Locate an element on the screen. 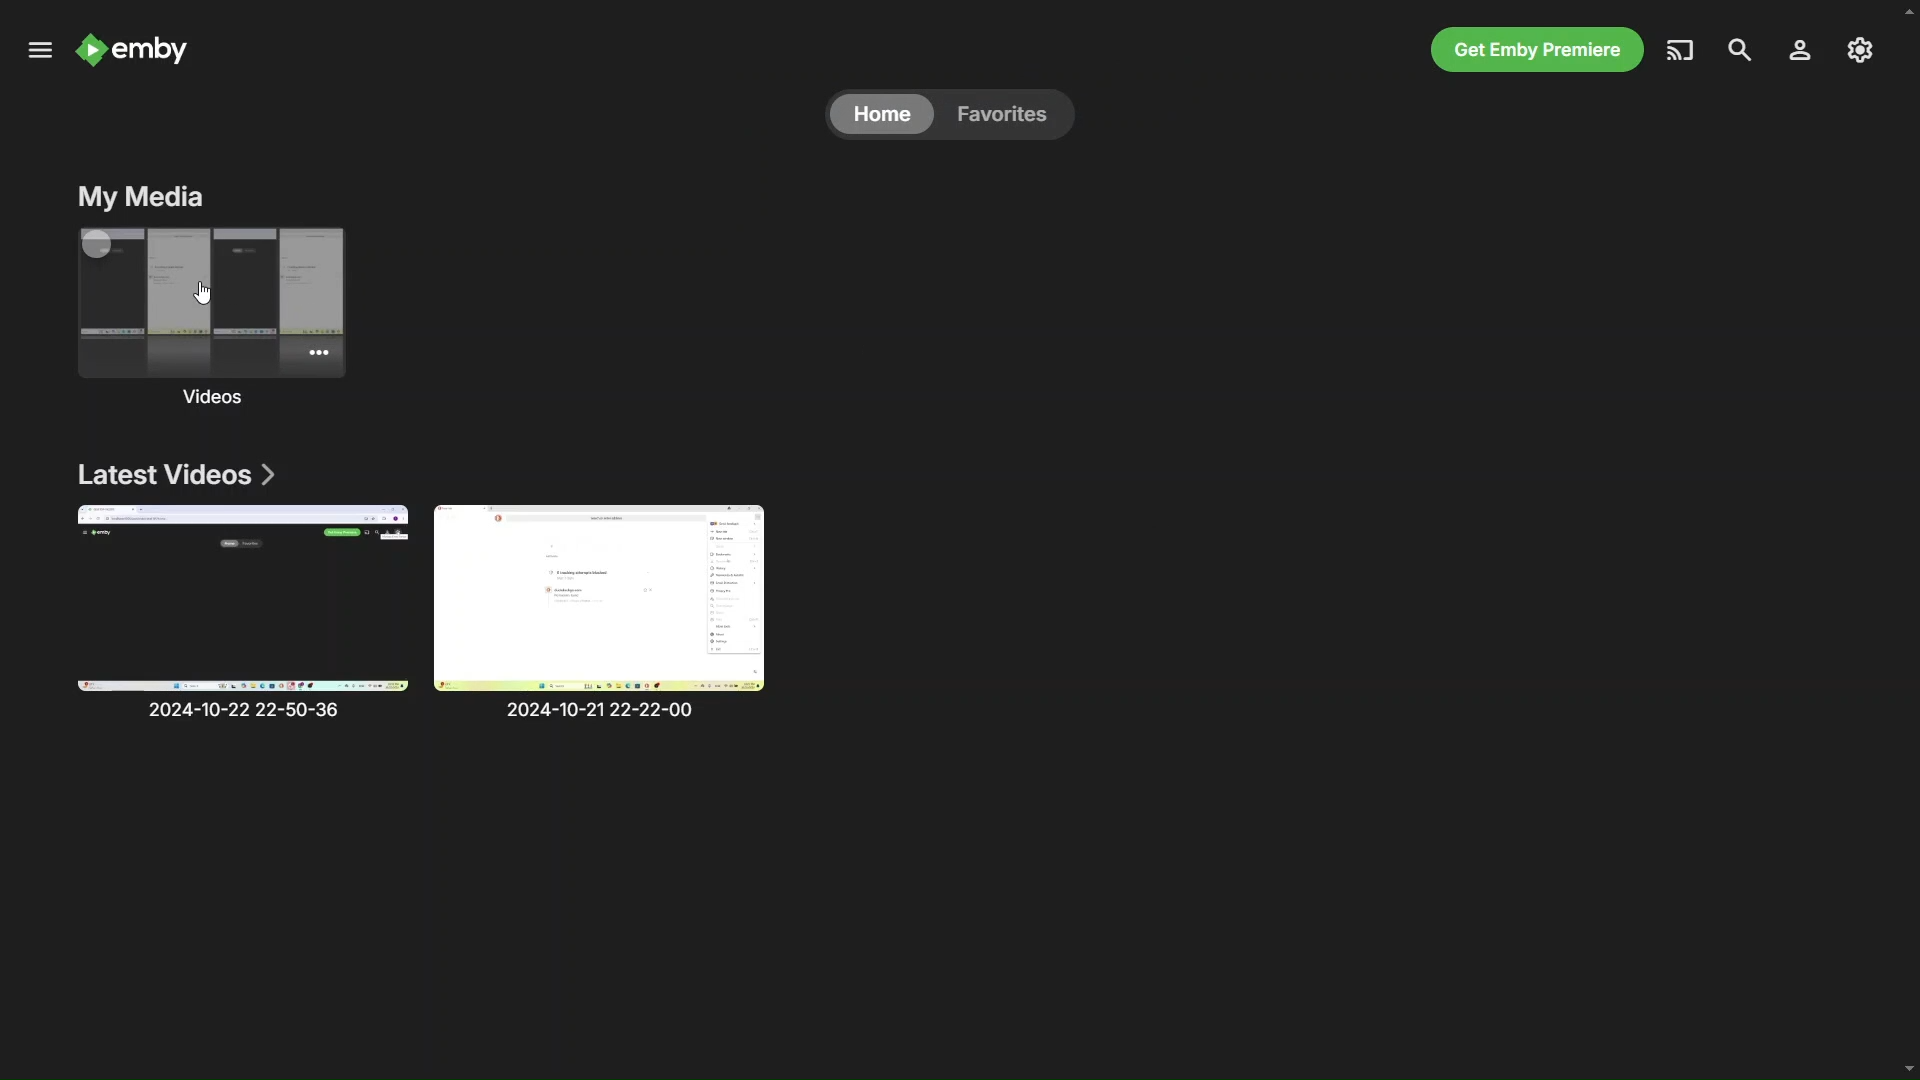 The width and height of the screenshot is (1920, 1080). videos is located at coordinates (214, 318).